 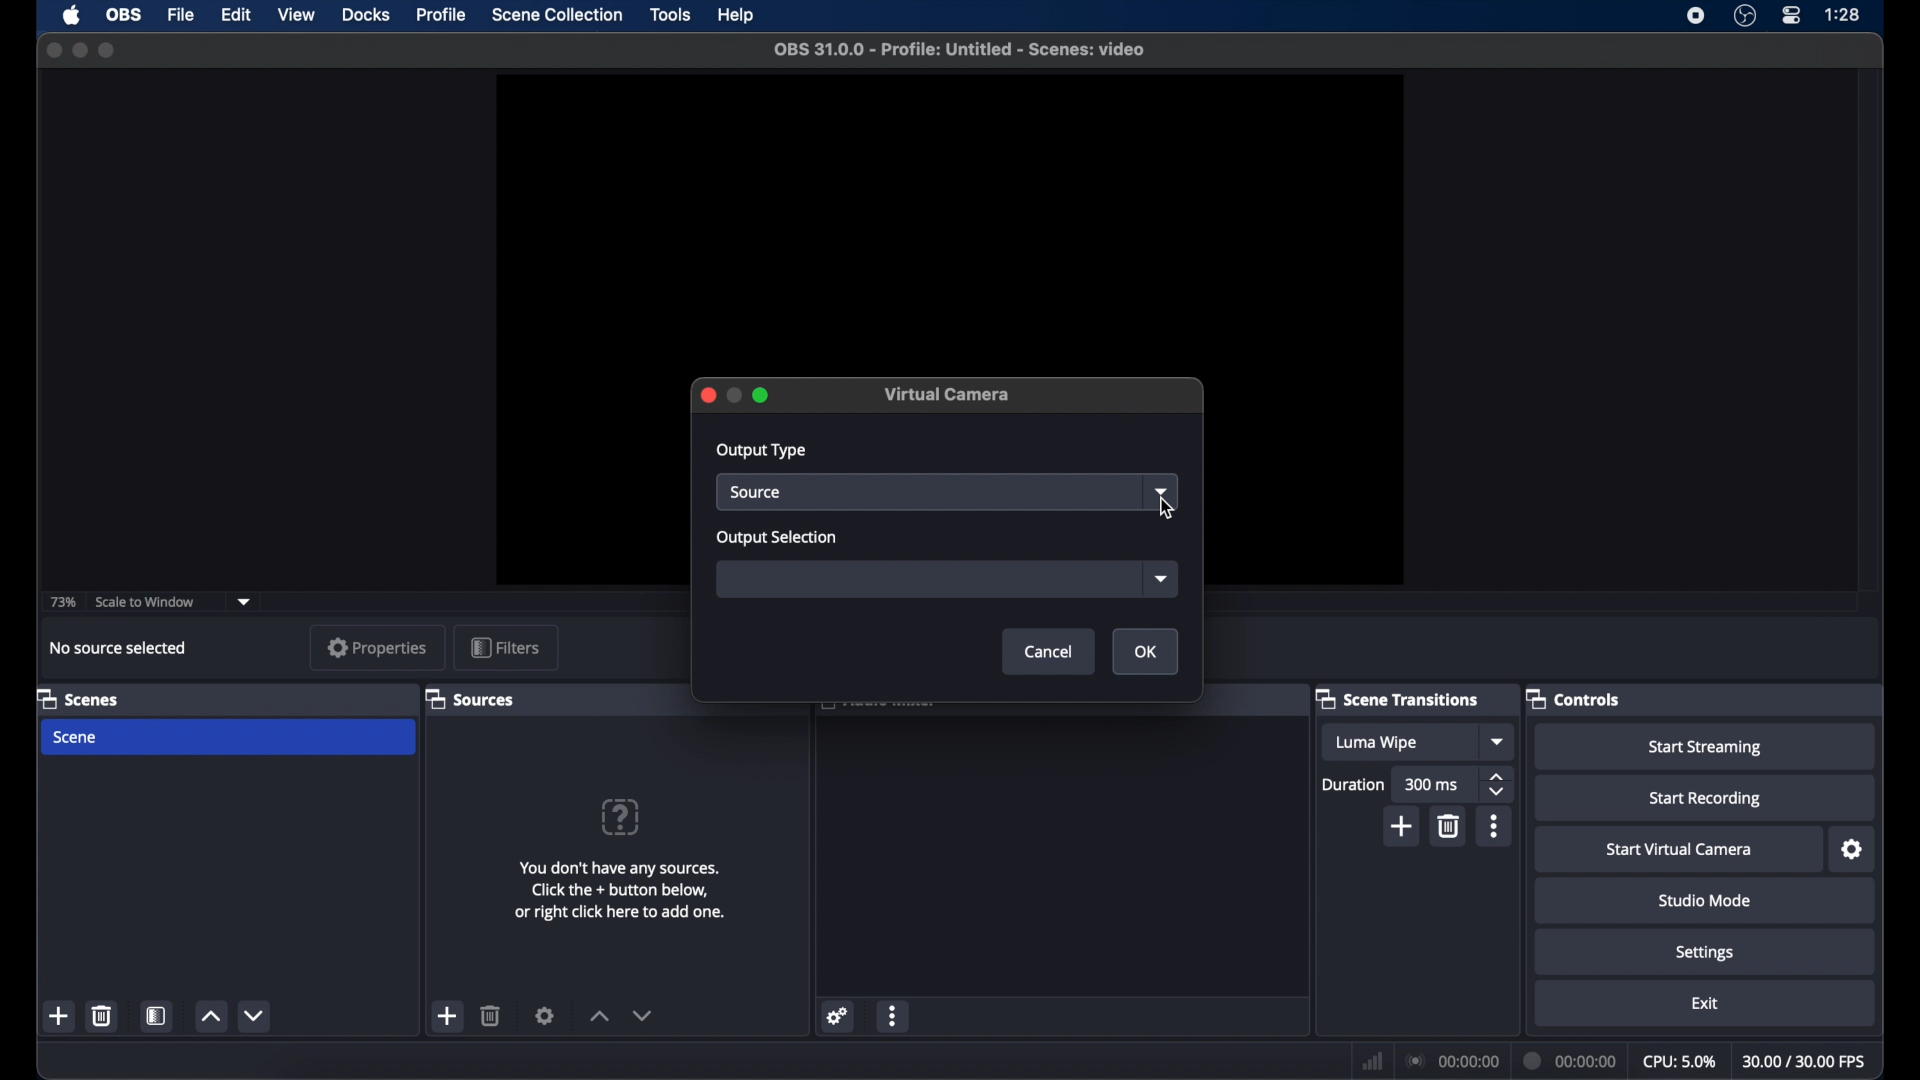 What do you see at coordinates (180, 16) in the screenshot?
I see `file` at bounding box center [180, 16].